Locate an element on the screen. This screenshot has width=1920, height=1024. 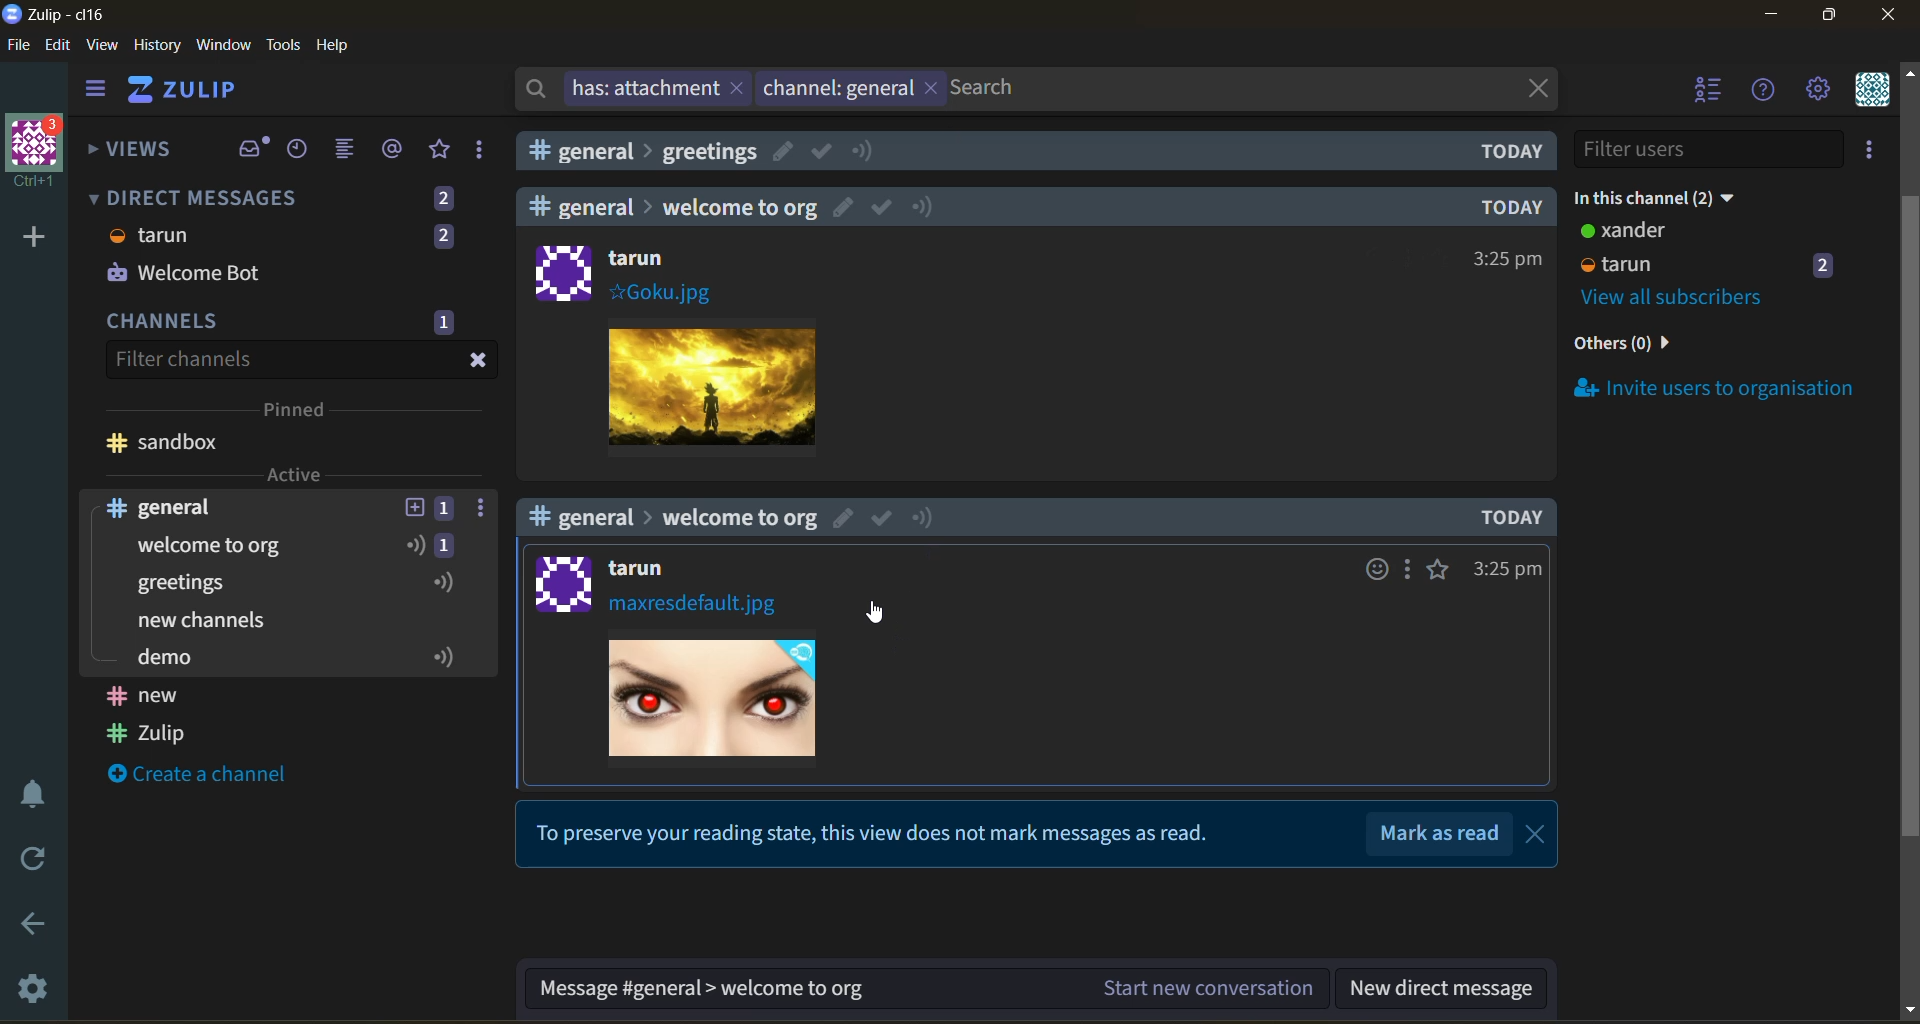
Start new conversation is located at coordinates (1210, 986).